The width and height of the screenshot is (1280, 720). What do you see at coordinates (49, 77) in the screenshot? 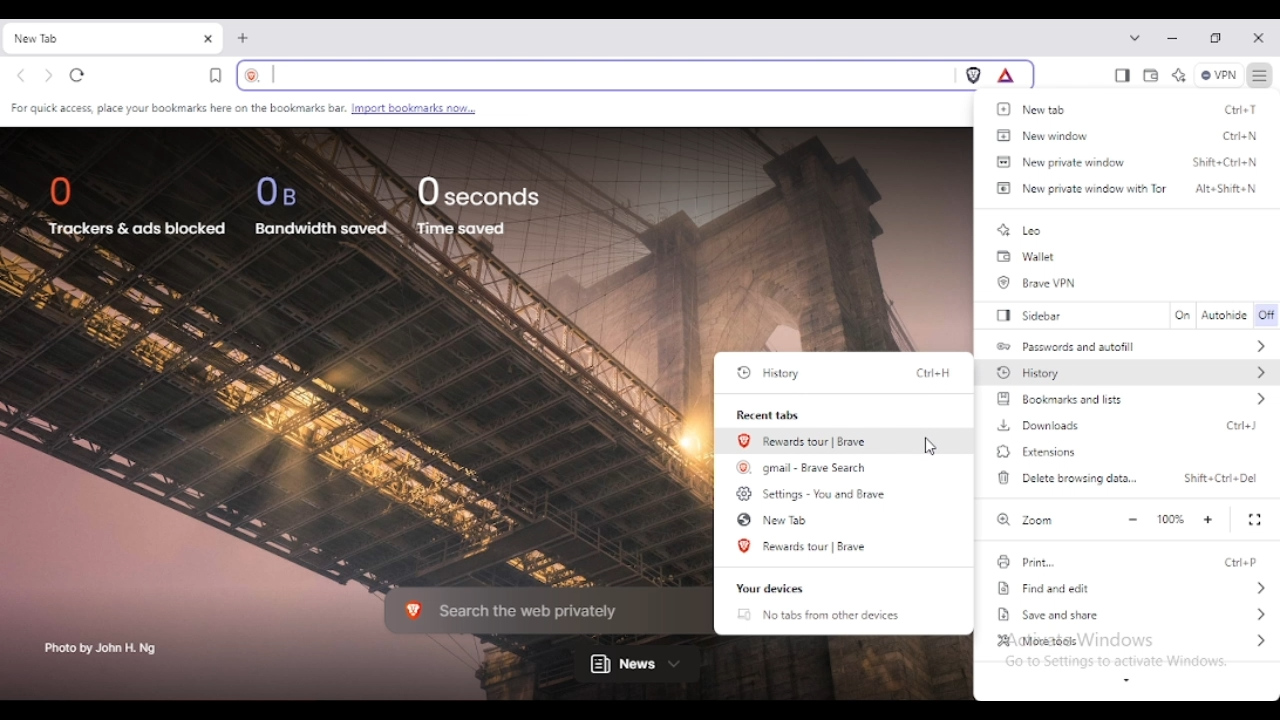
I see `go forward` at bounding box center [49, 77].